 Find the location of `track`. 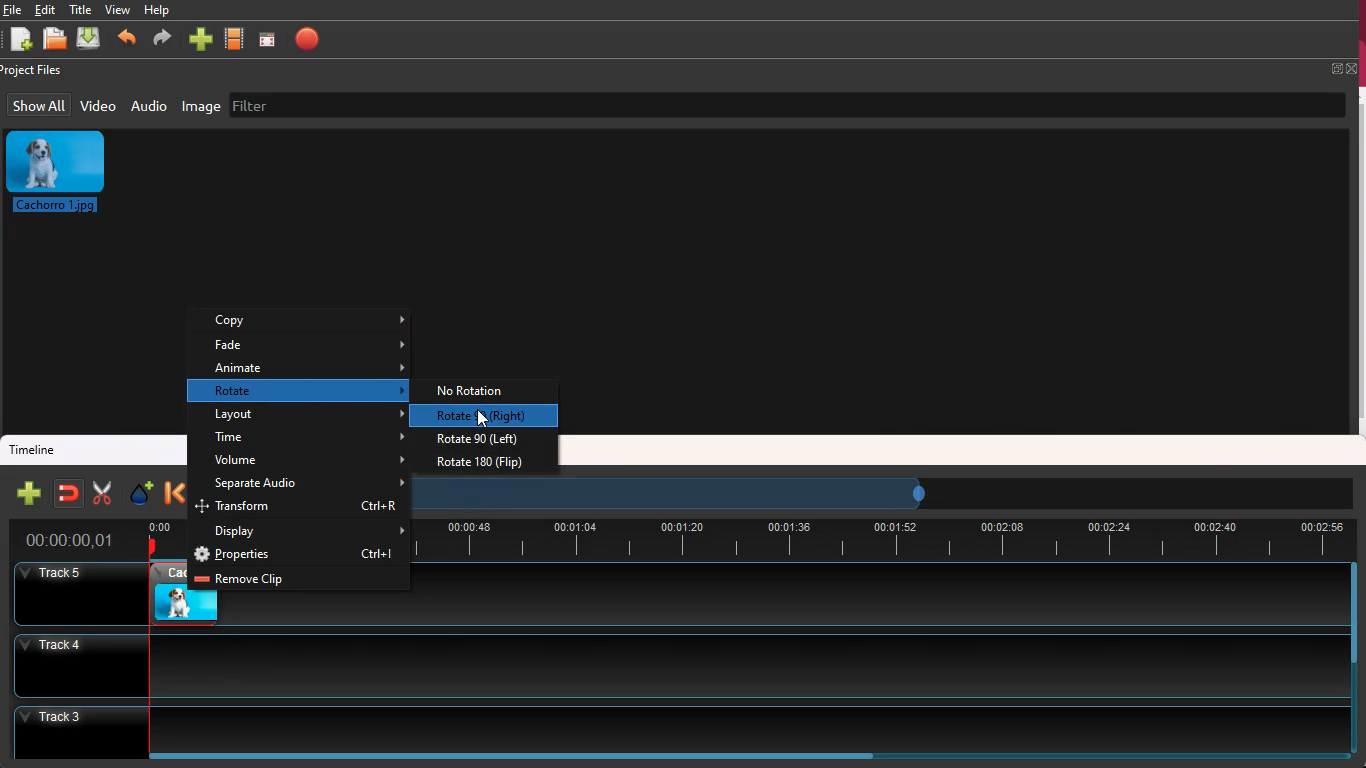

track is located at coordinates (662, 666).